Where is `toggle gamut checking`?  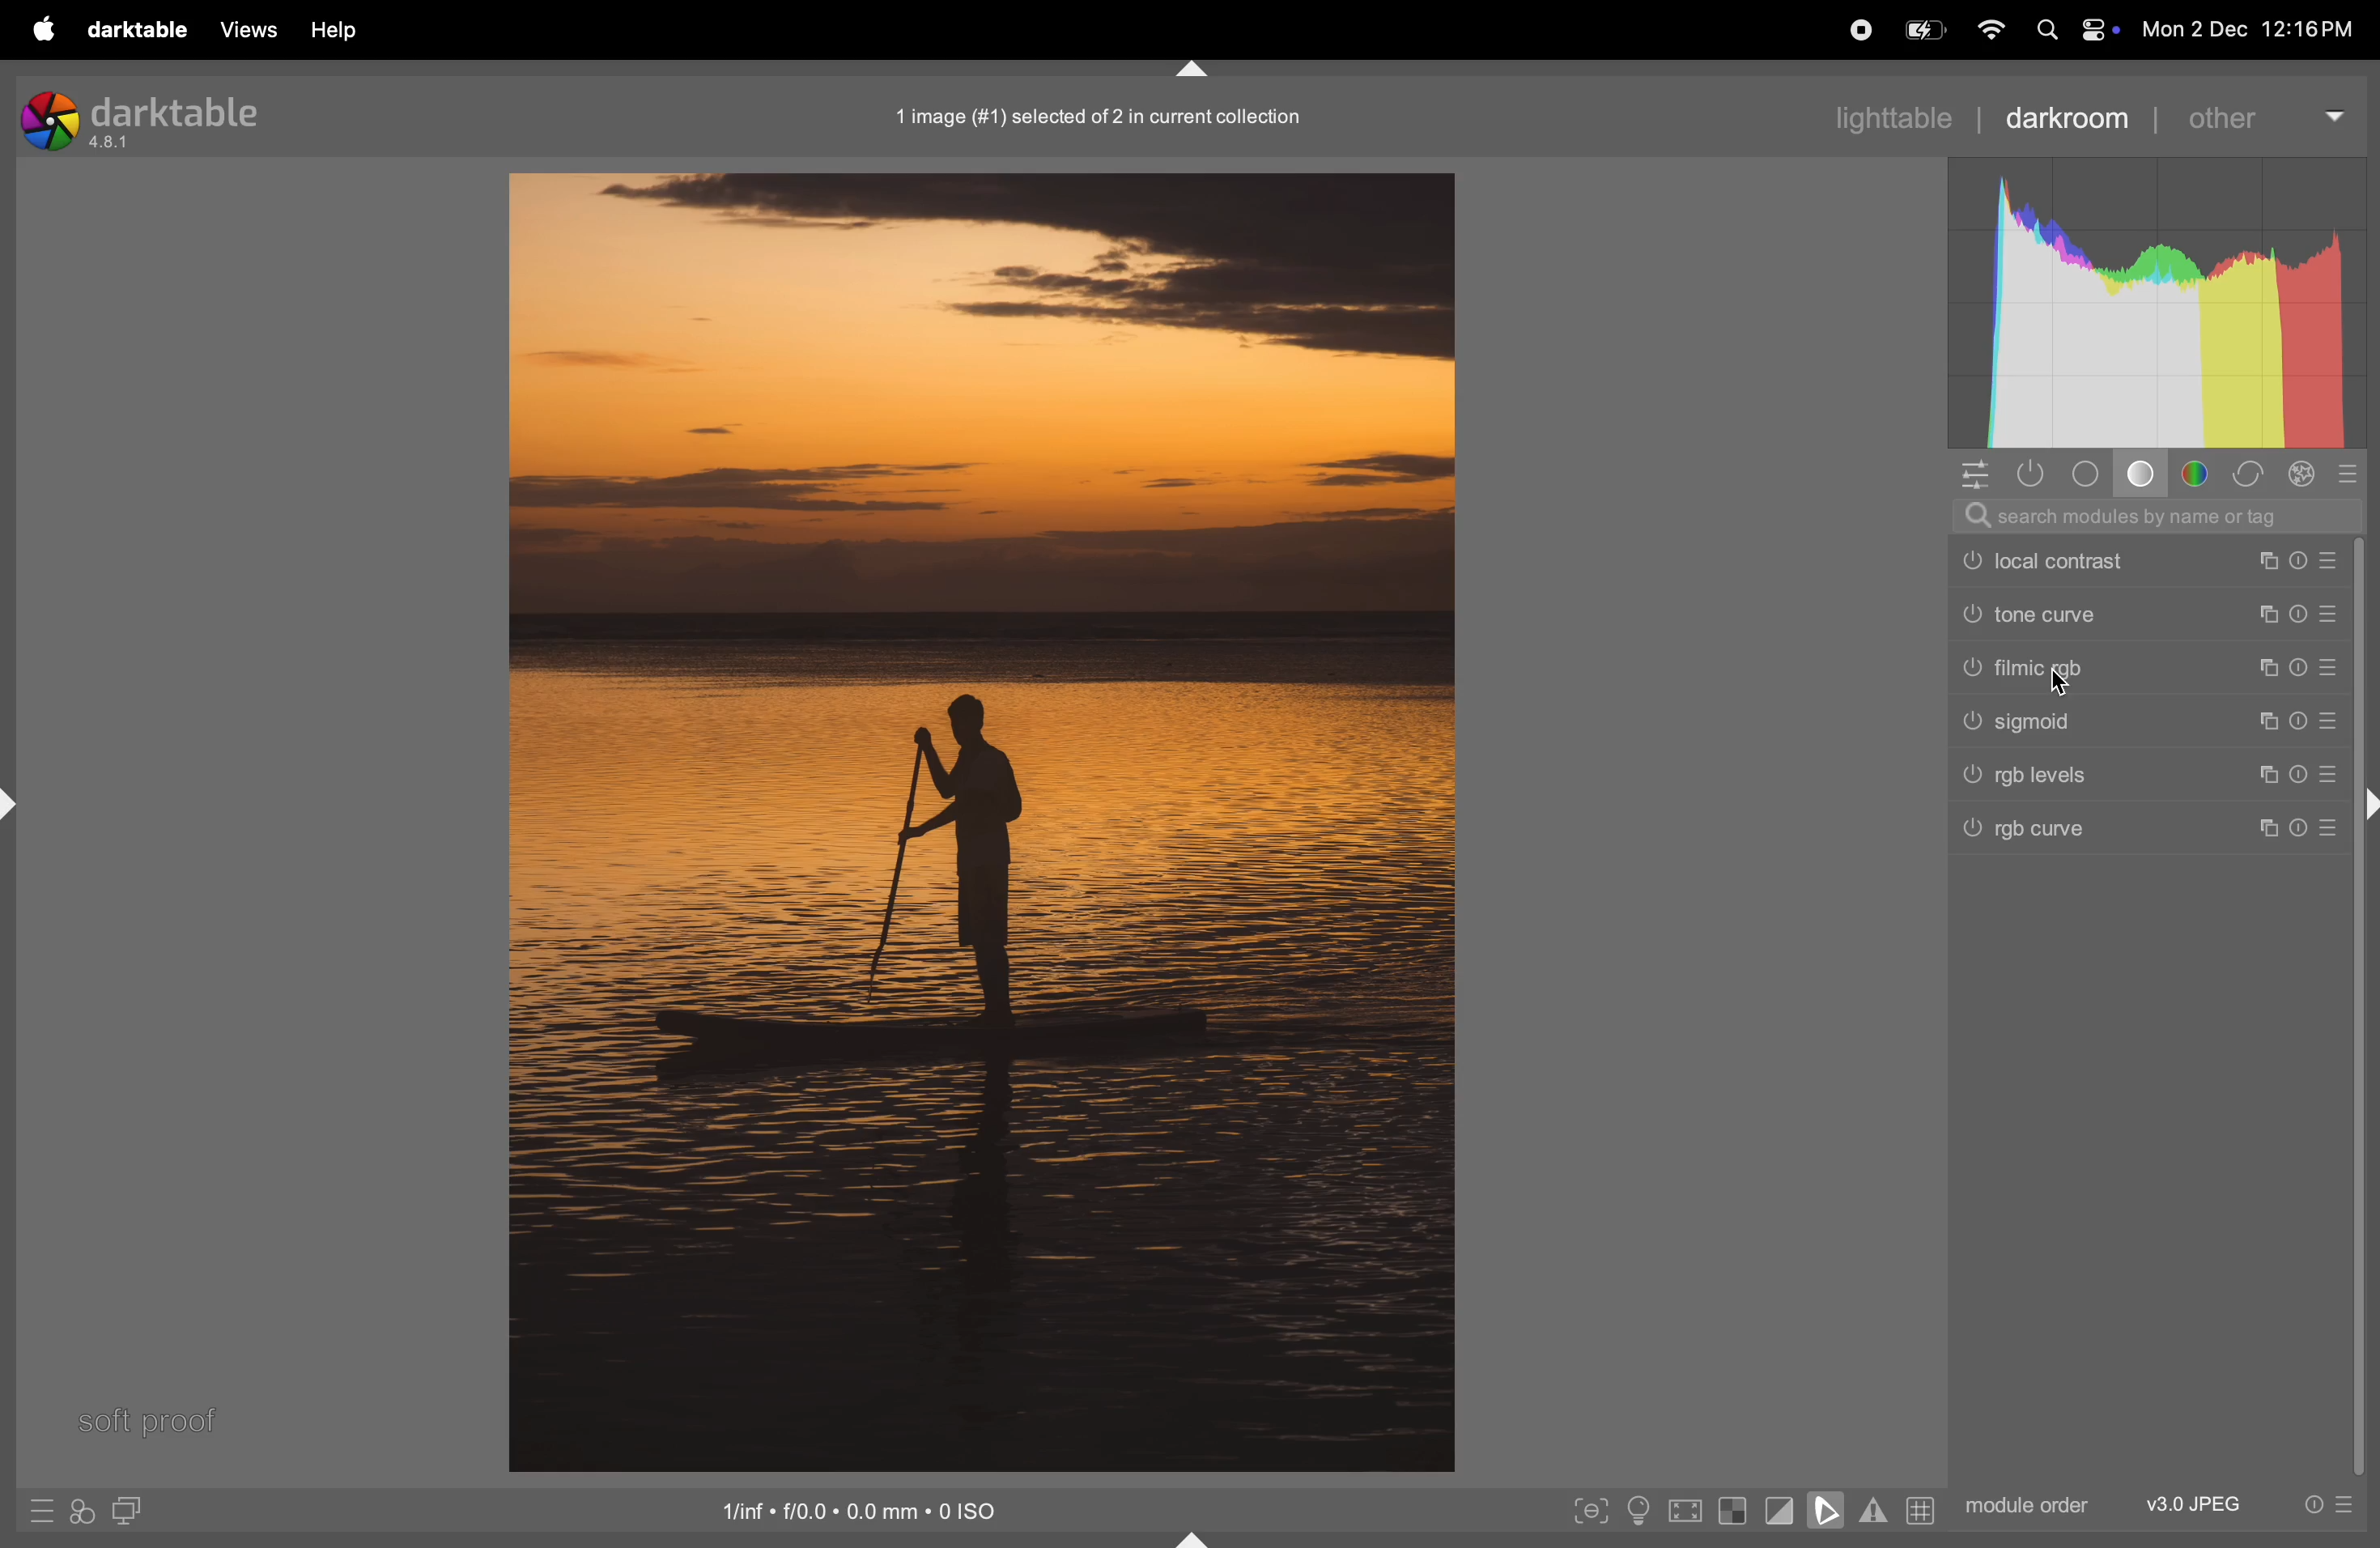 toggle gamut checking is located at coordinates (1873, 1510).